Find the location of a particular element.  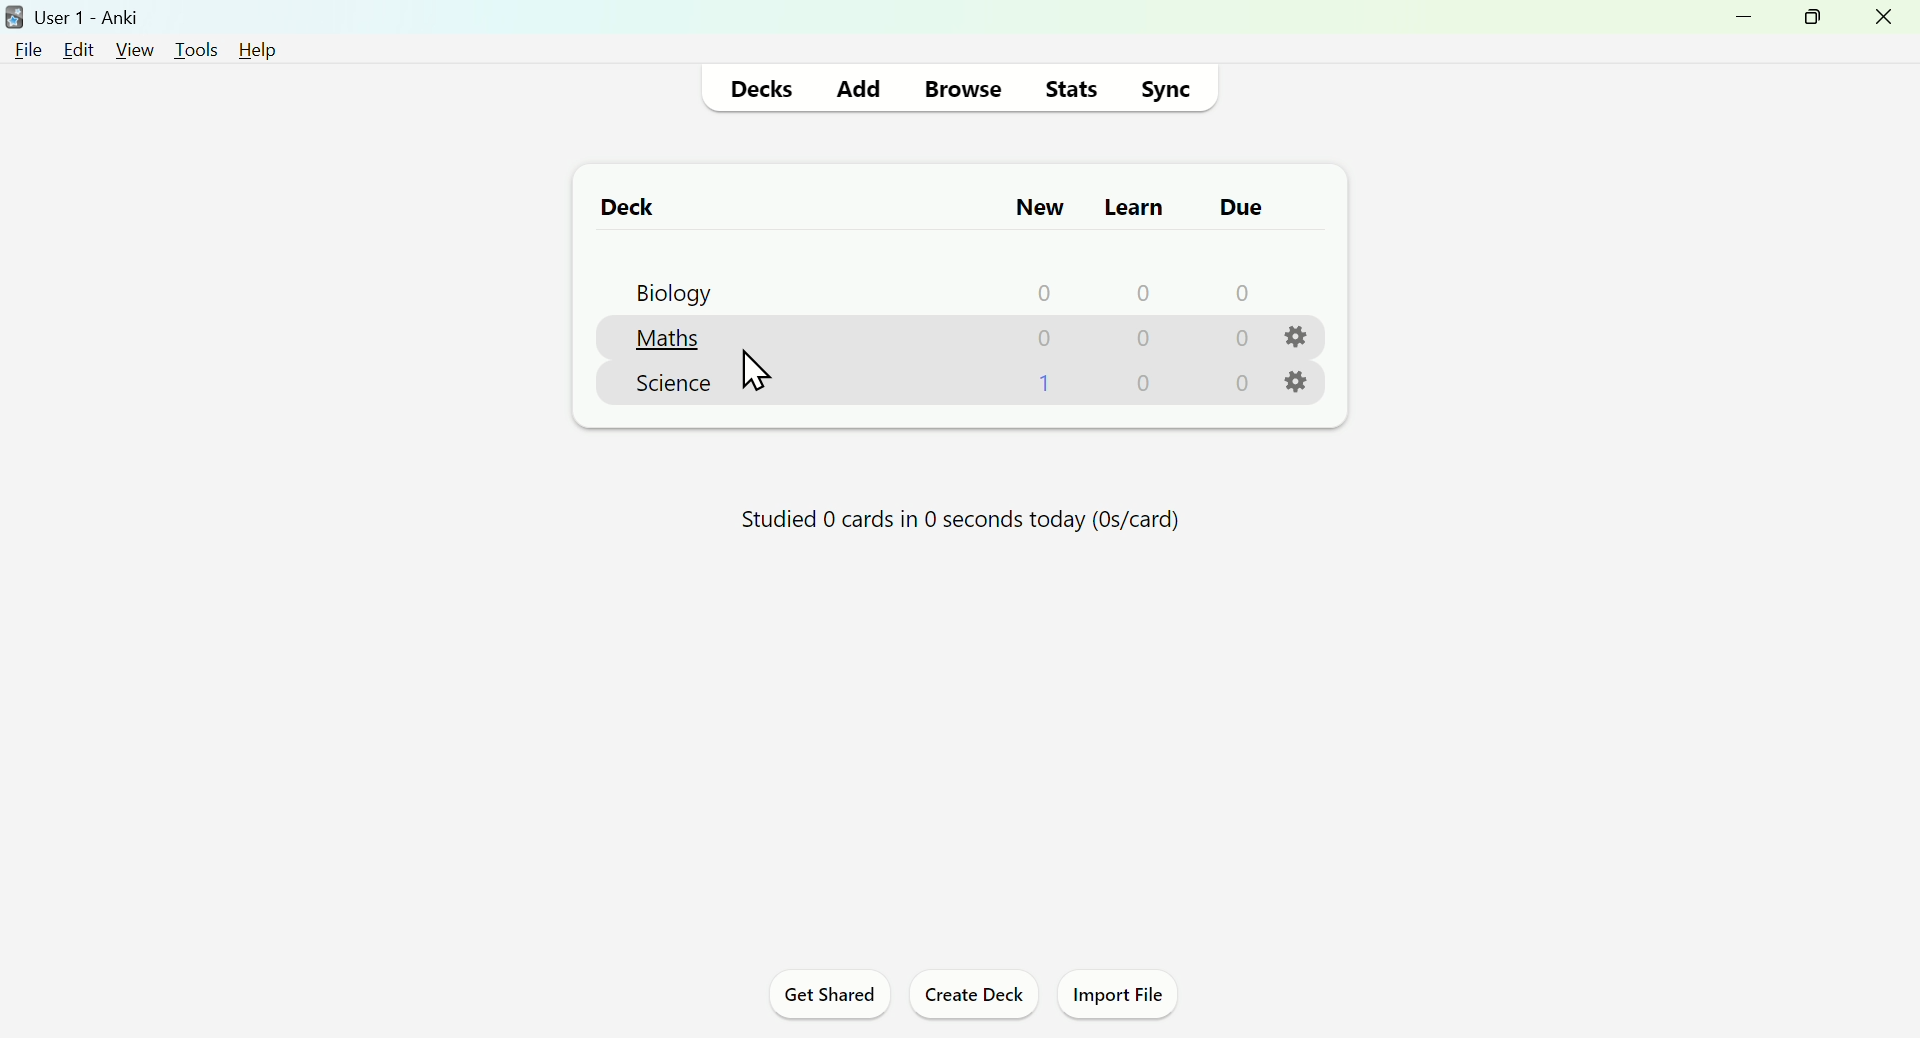

Learn is located at coordinates (1132, 202).